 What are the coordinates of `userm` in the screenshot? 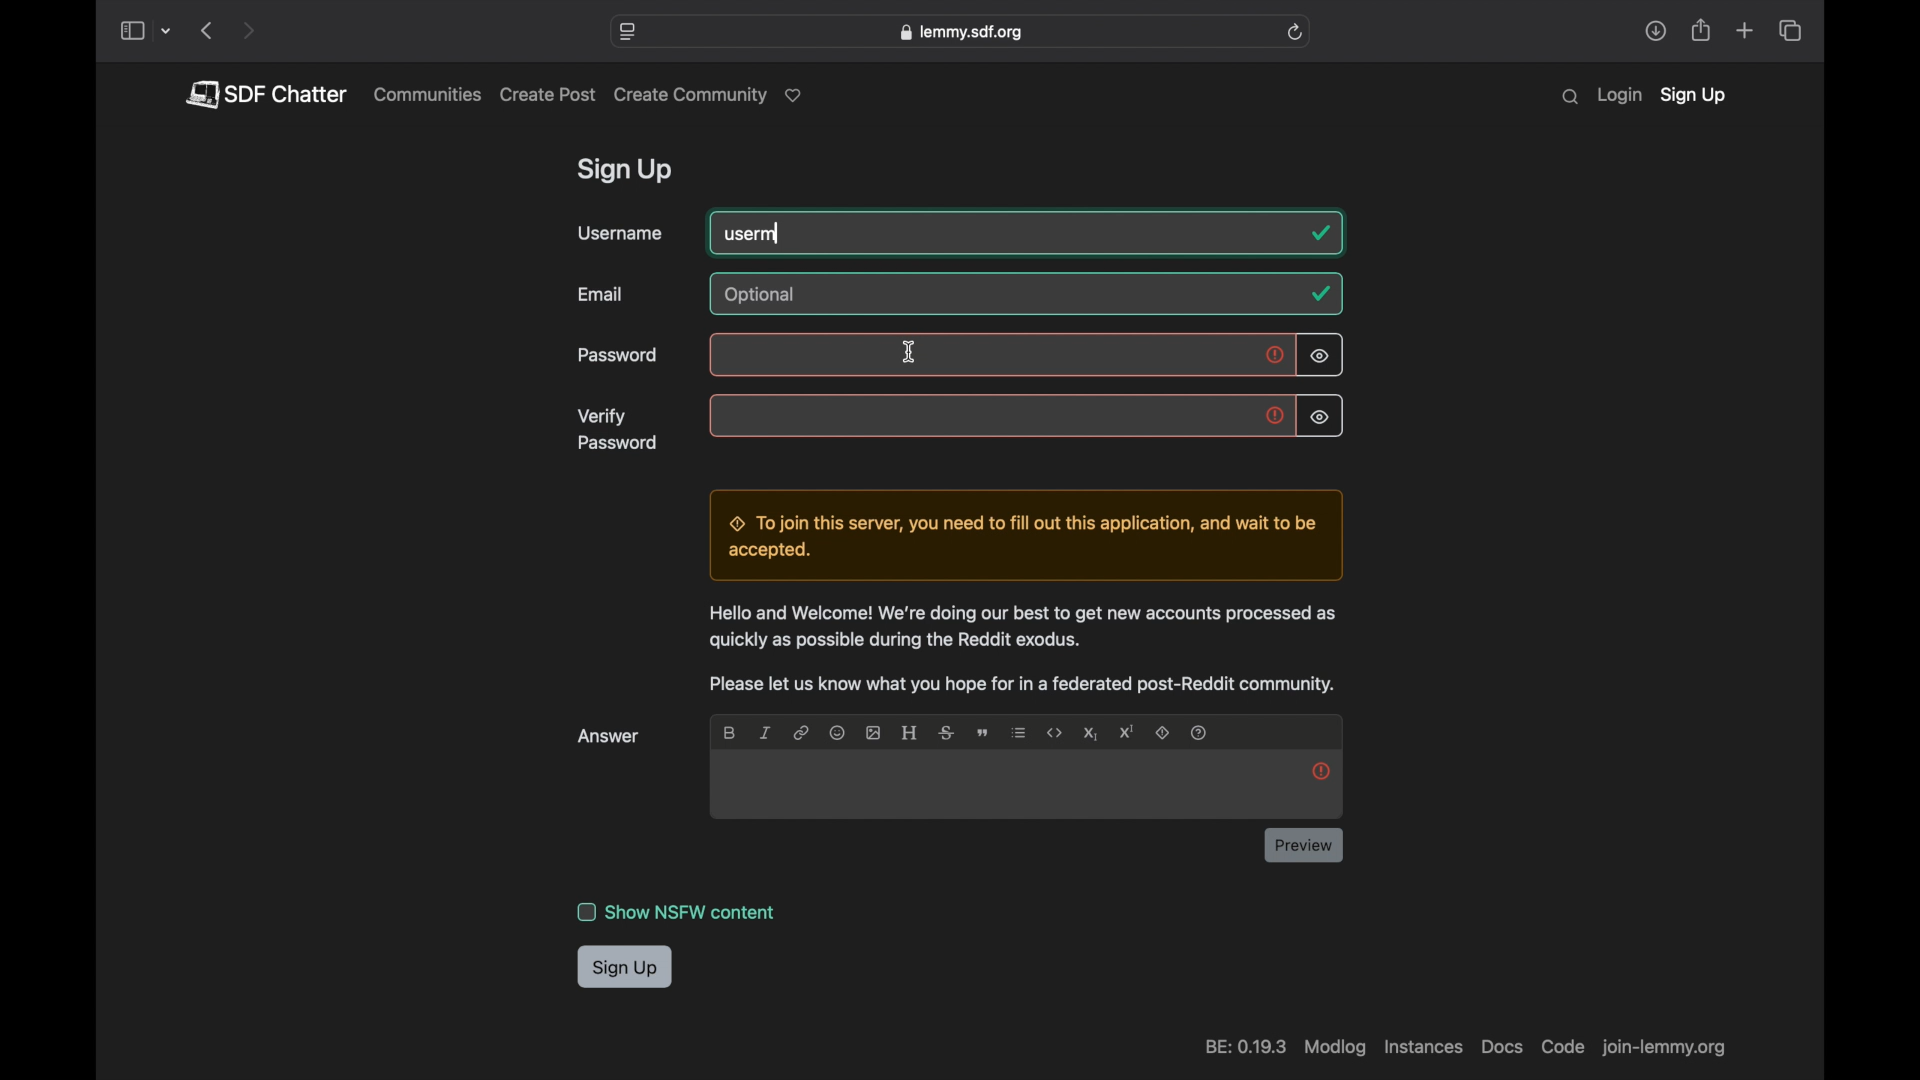 It's located at (754, 234).